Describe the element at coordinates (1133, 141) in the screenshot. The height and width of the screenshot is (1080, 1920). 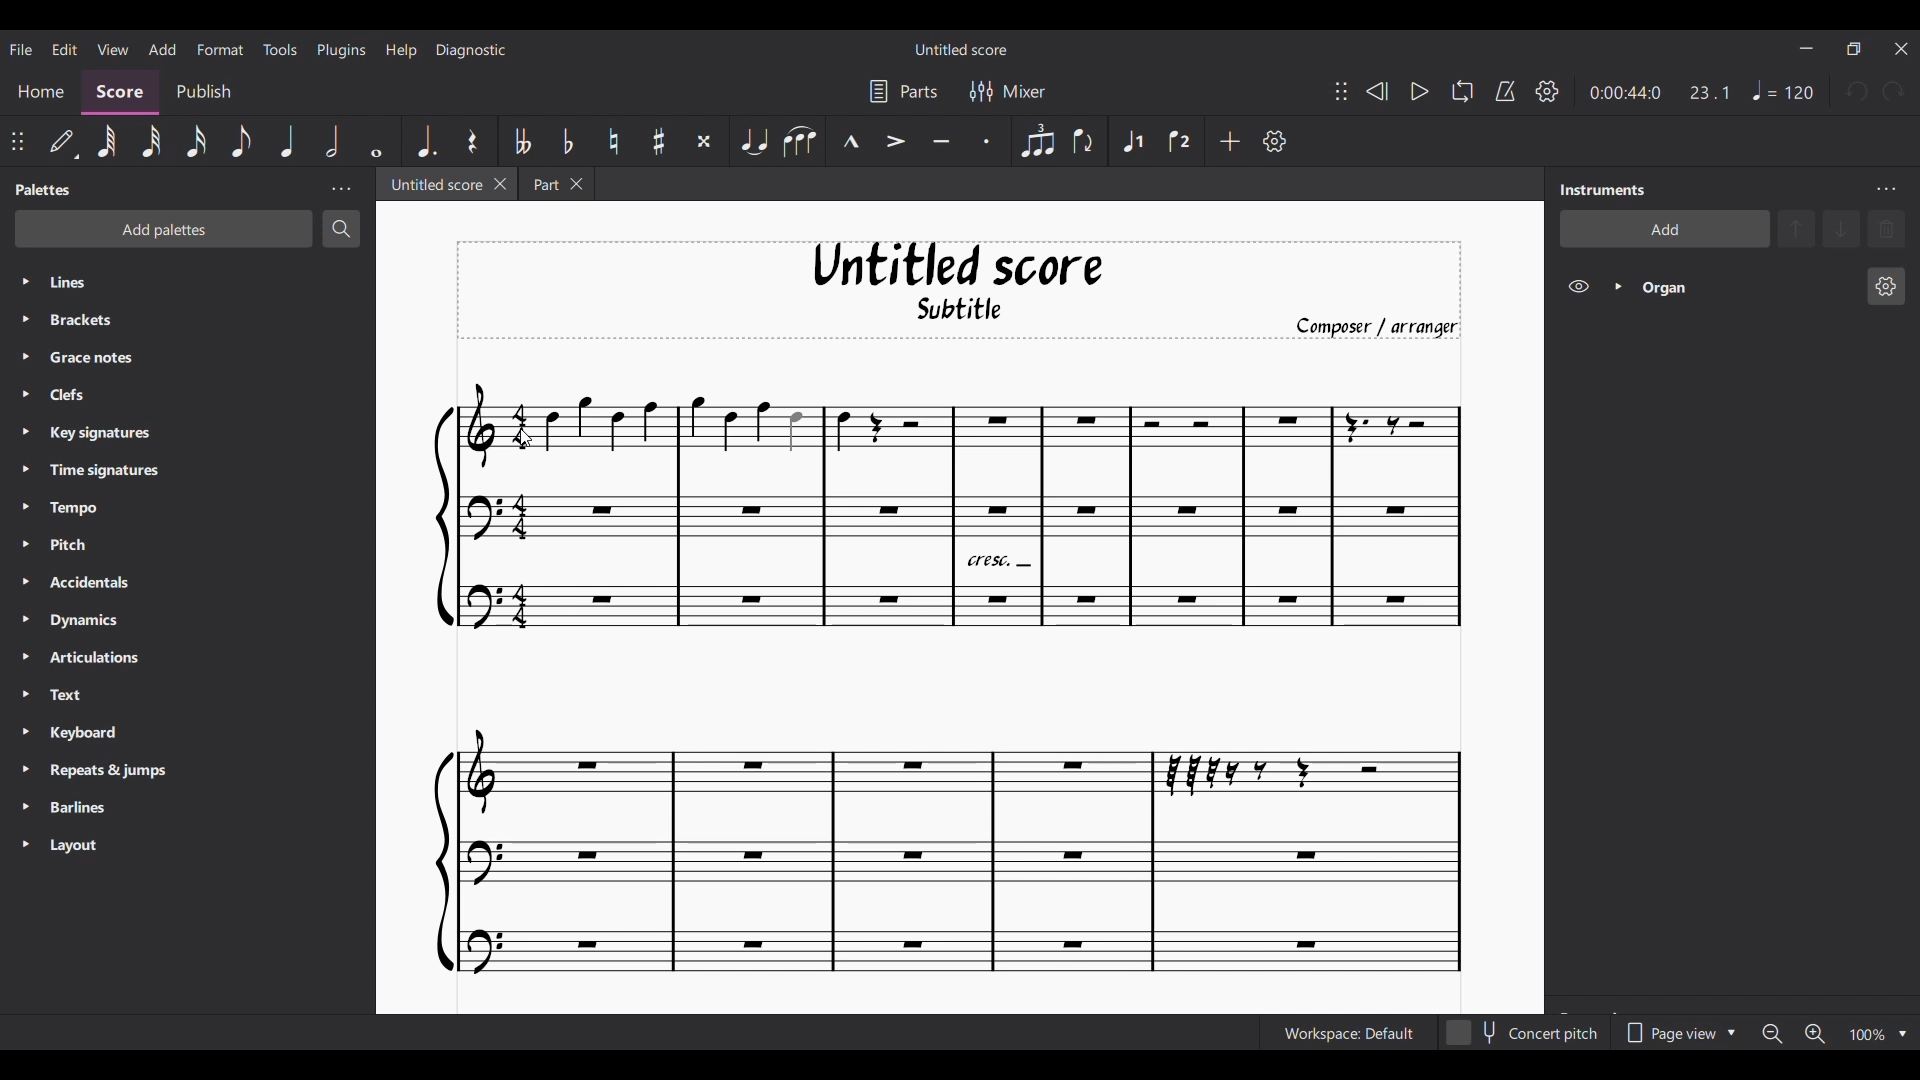
I see `Voice 1` at that location.